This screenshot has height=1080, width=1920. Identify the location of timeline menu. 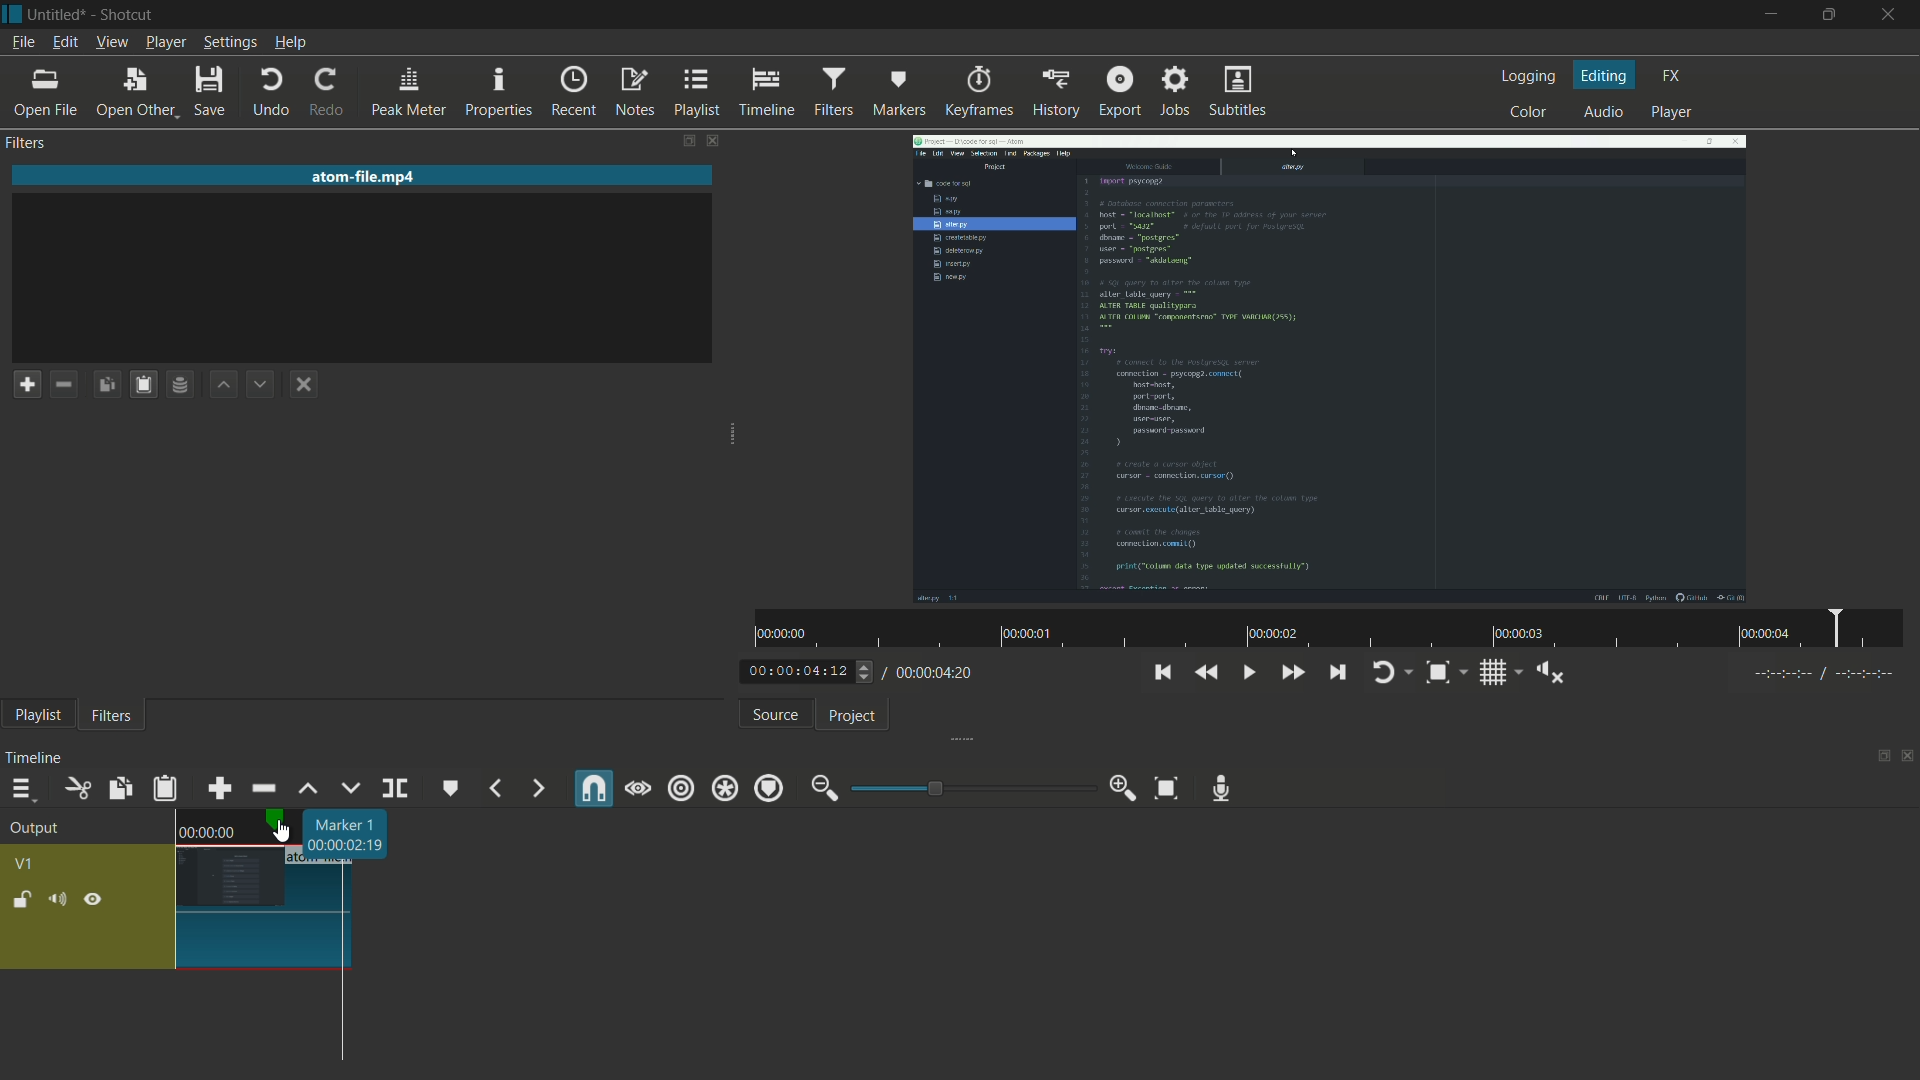
(20, 791).